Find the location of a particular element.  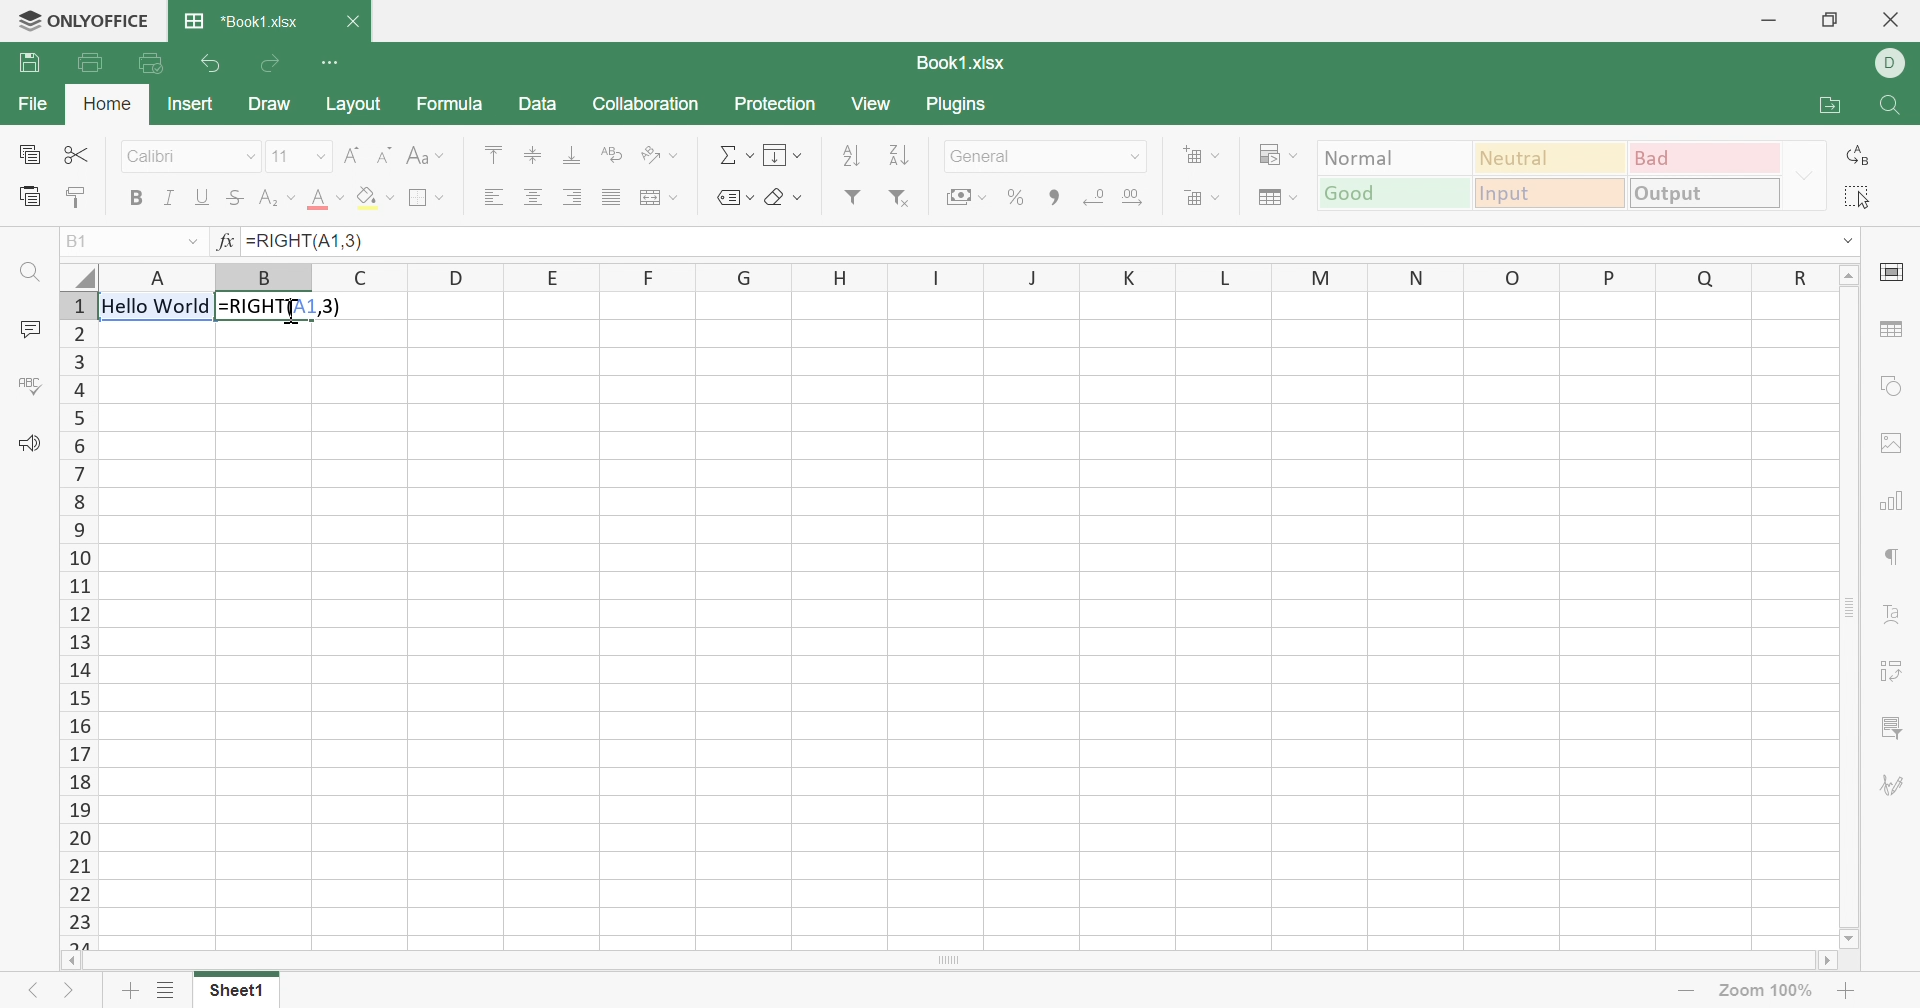

fx is located at coordinates (225, 243).